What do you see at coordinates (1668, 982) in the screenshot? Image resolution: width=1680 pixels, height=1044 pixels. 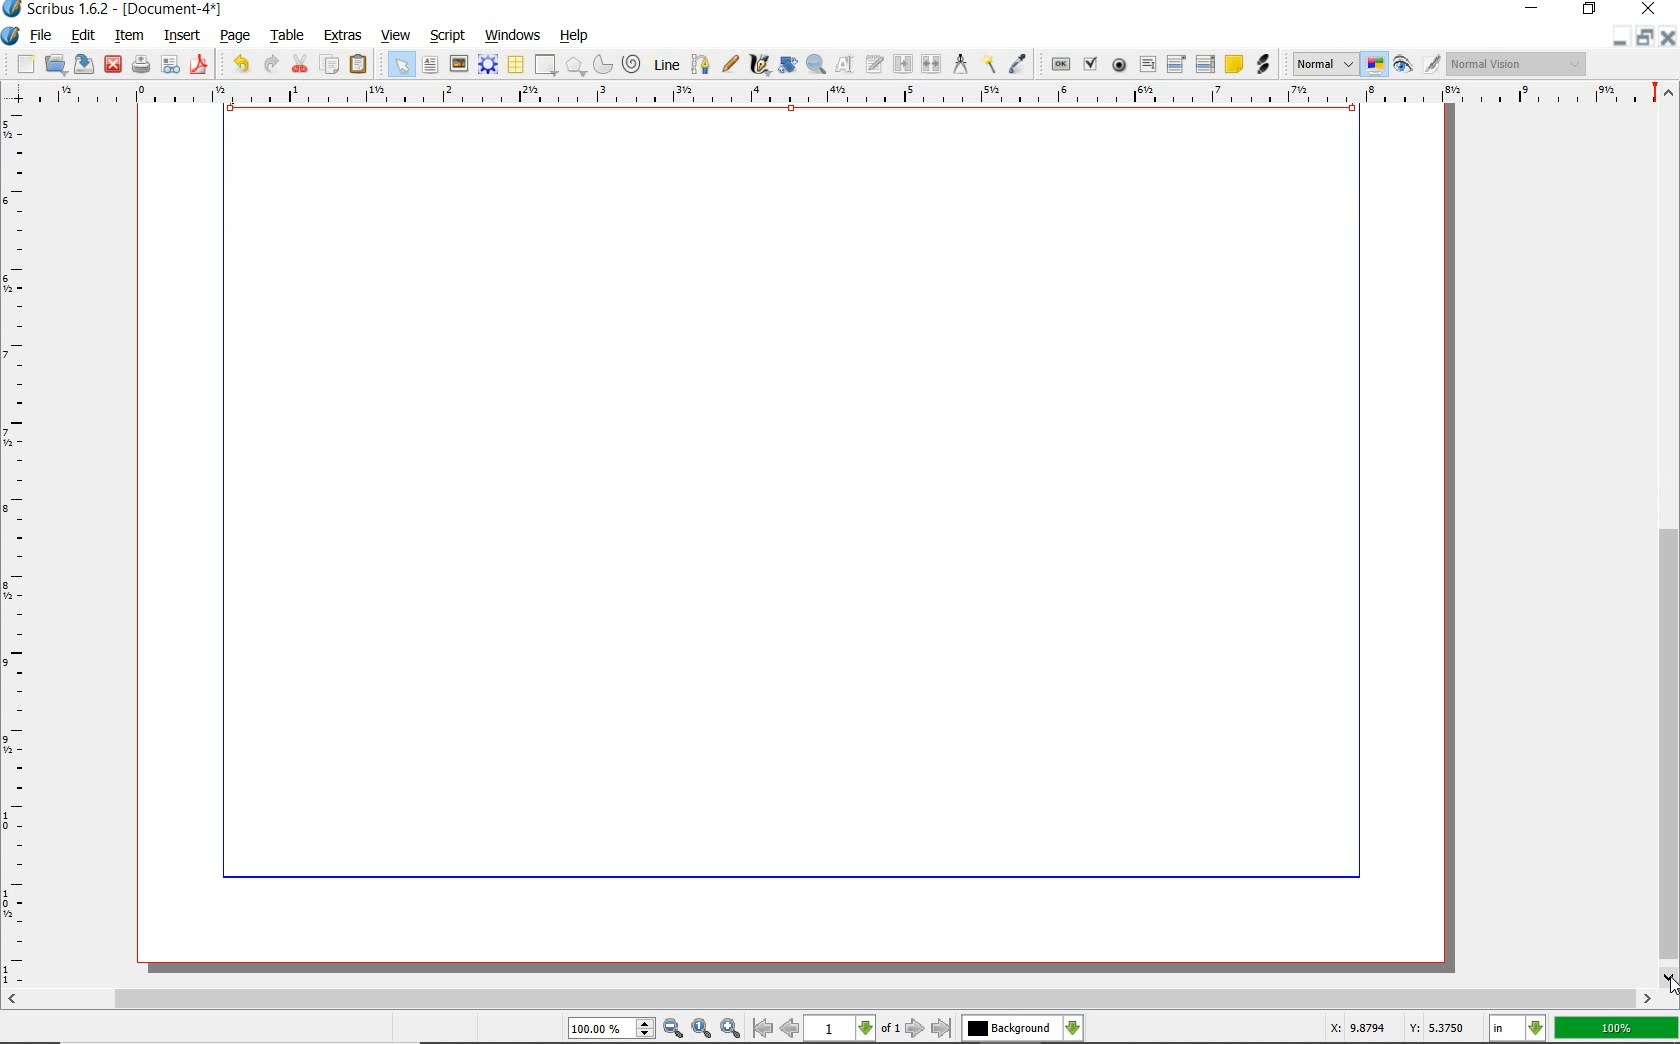 I see `cursor` at bounding box center [1668, 982].